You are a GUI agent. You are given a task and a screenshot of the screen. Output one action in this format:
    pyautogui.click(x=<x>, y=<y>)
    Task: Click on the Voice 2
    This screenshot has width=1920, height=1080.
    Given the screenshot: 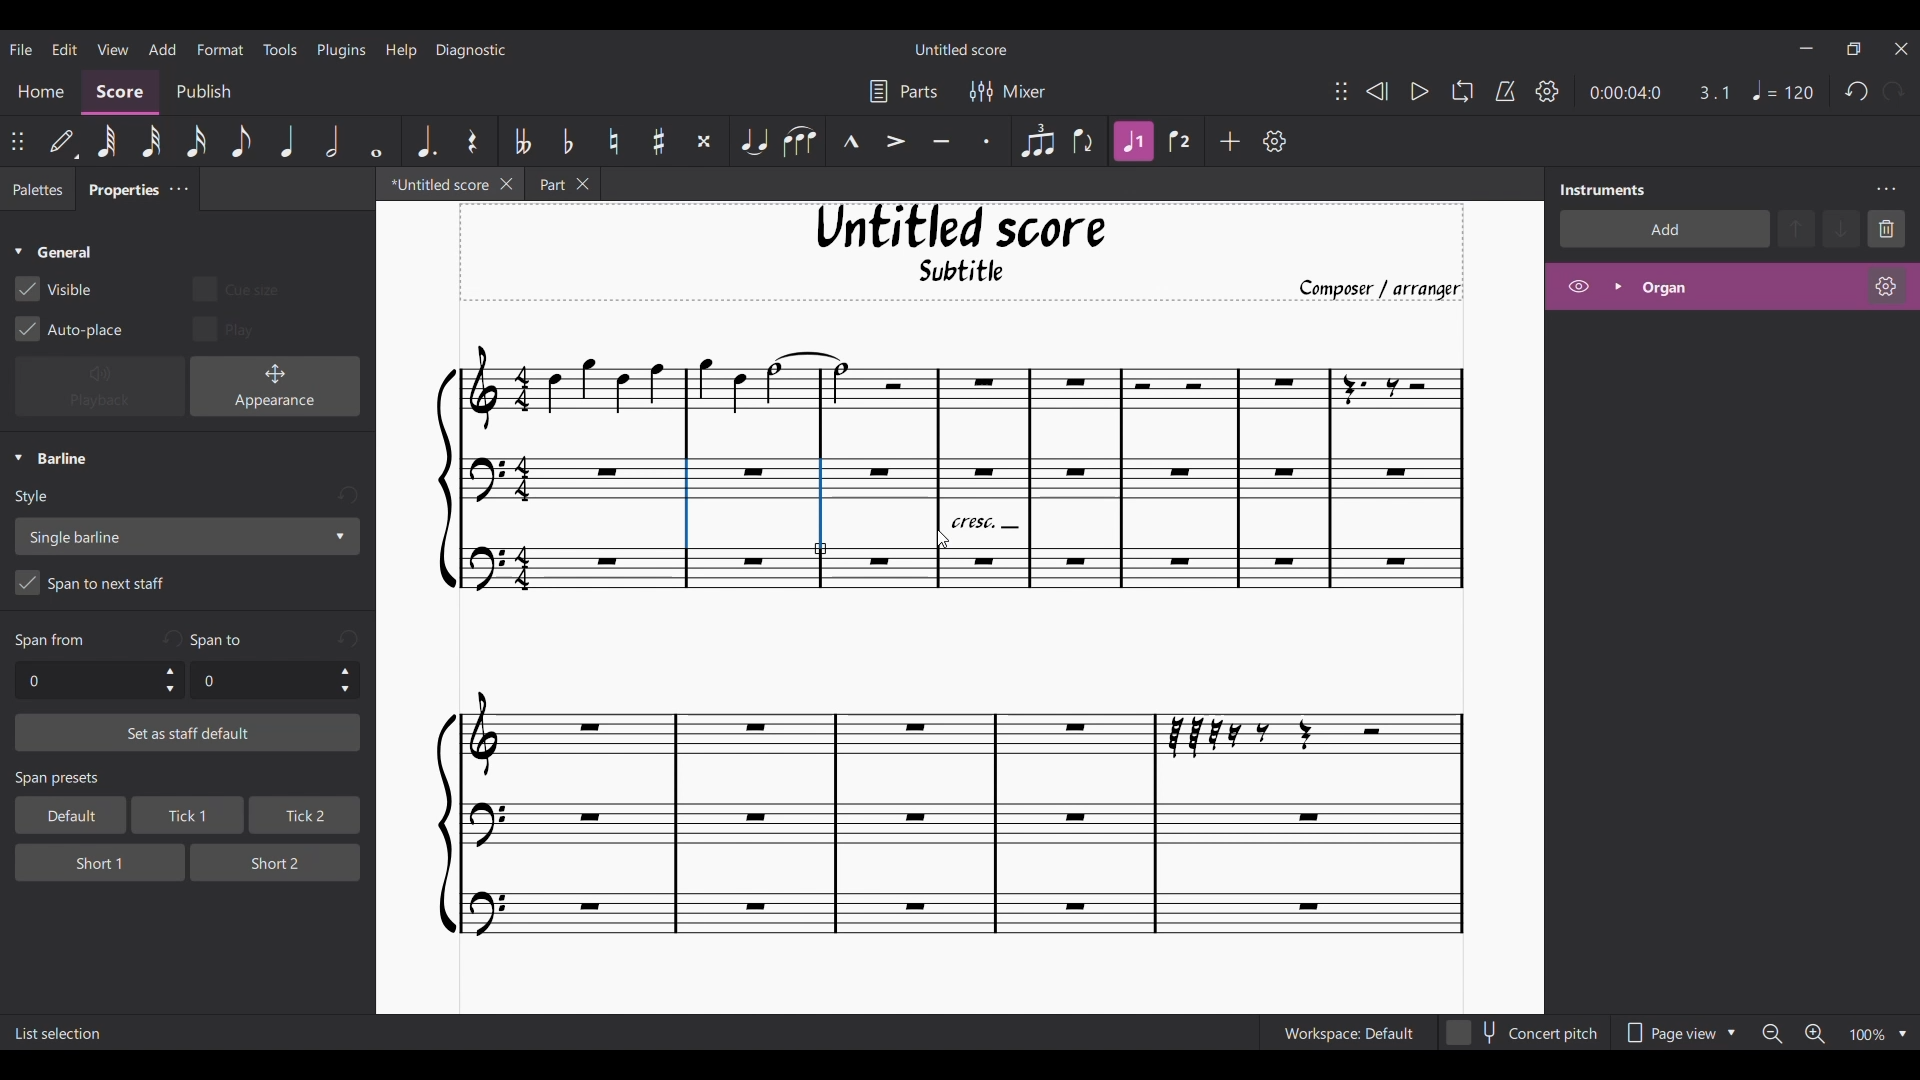 What is the action you would take?
    pyautogui.click(x=1182, y=141)
    